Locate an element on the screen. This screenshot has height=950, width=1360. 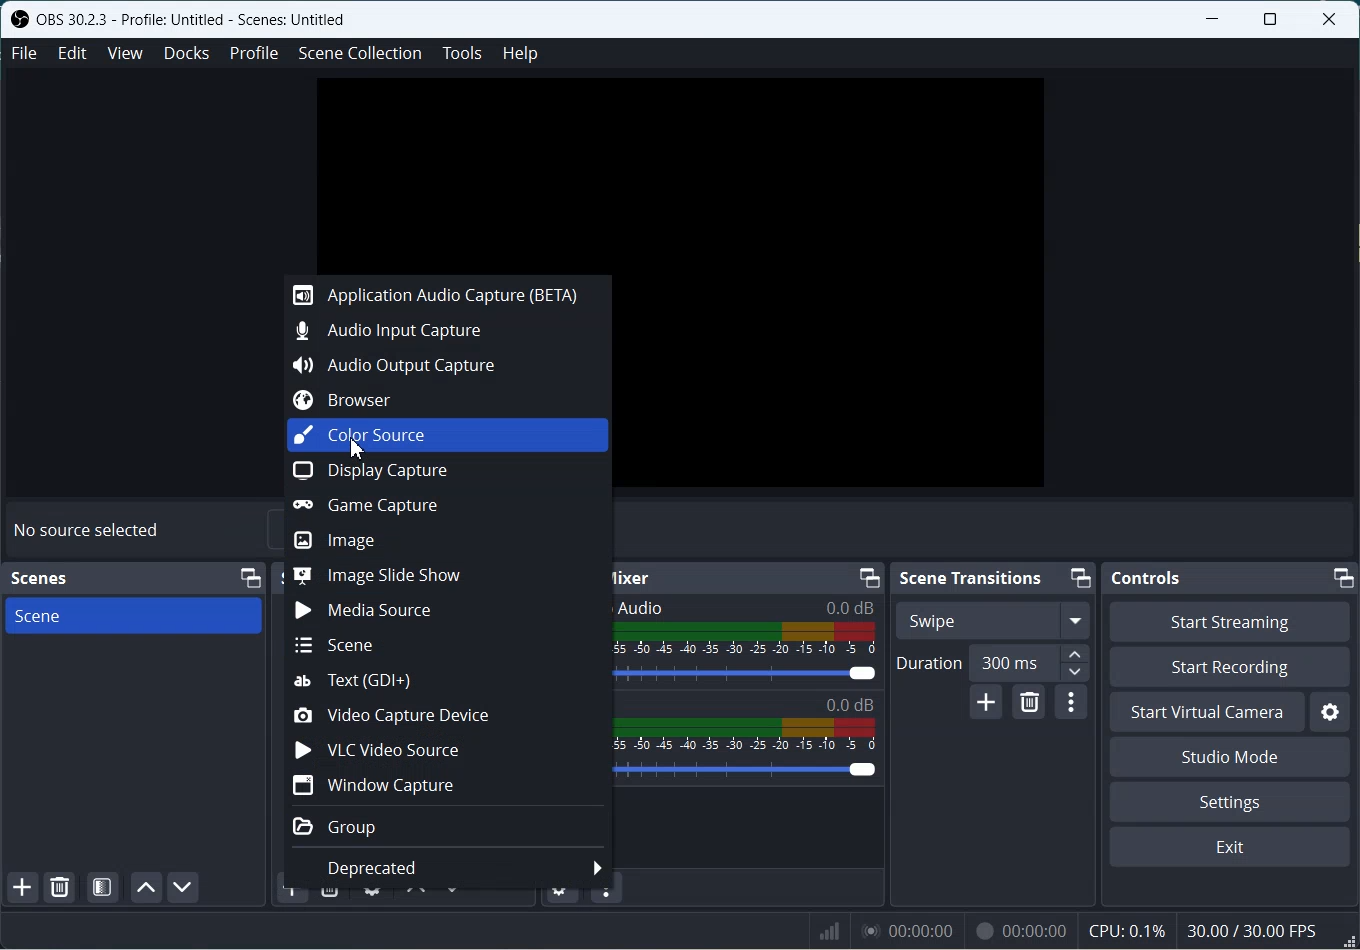
300 ms is located at coordinates (1031, 664).